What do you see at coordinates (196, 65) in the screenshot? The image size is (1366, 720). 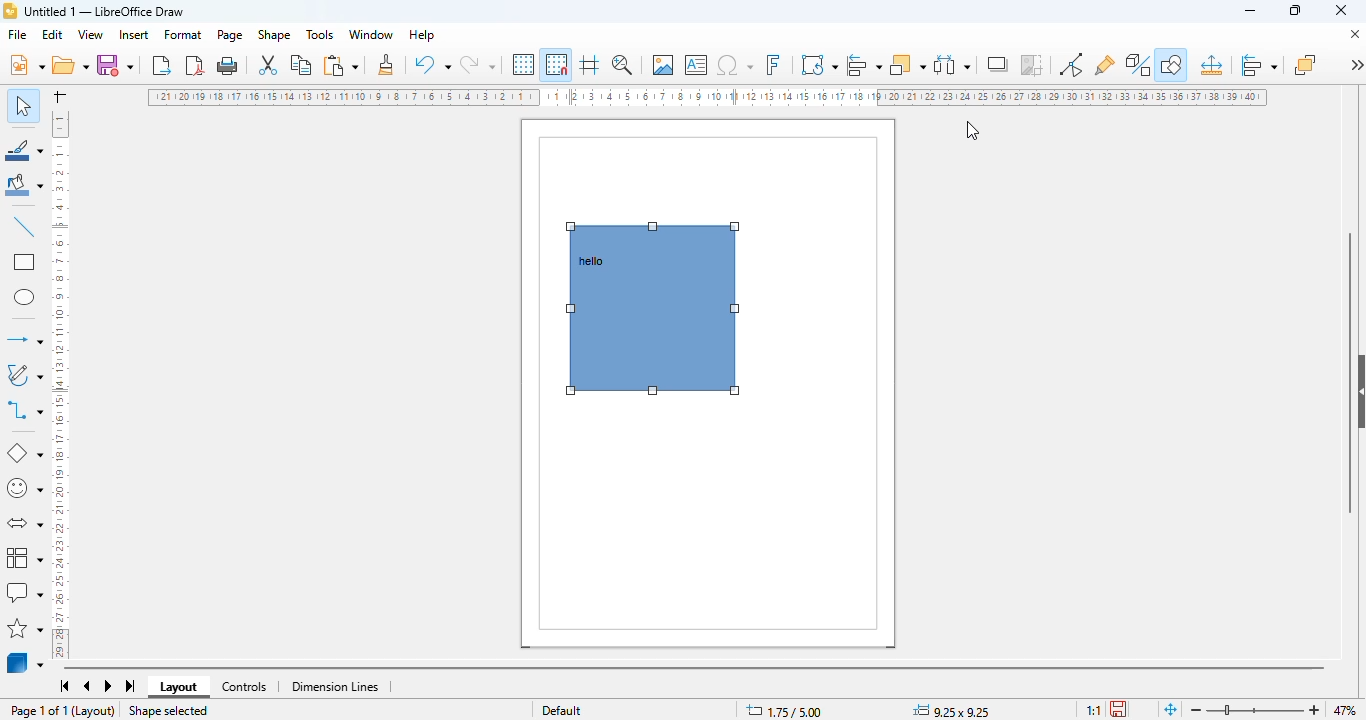 I see `export directly as PDF` at bounding box center [196, 65].